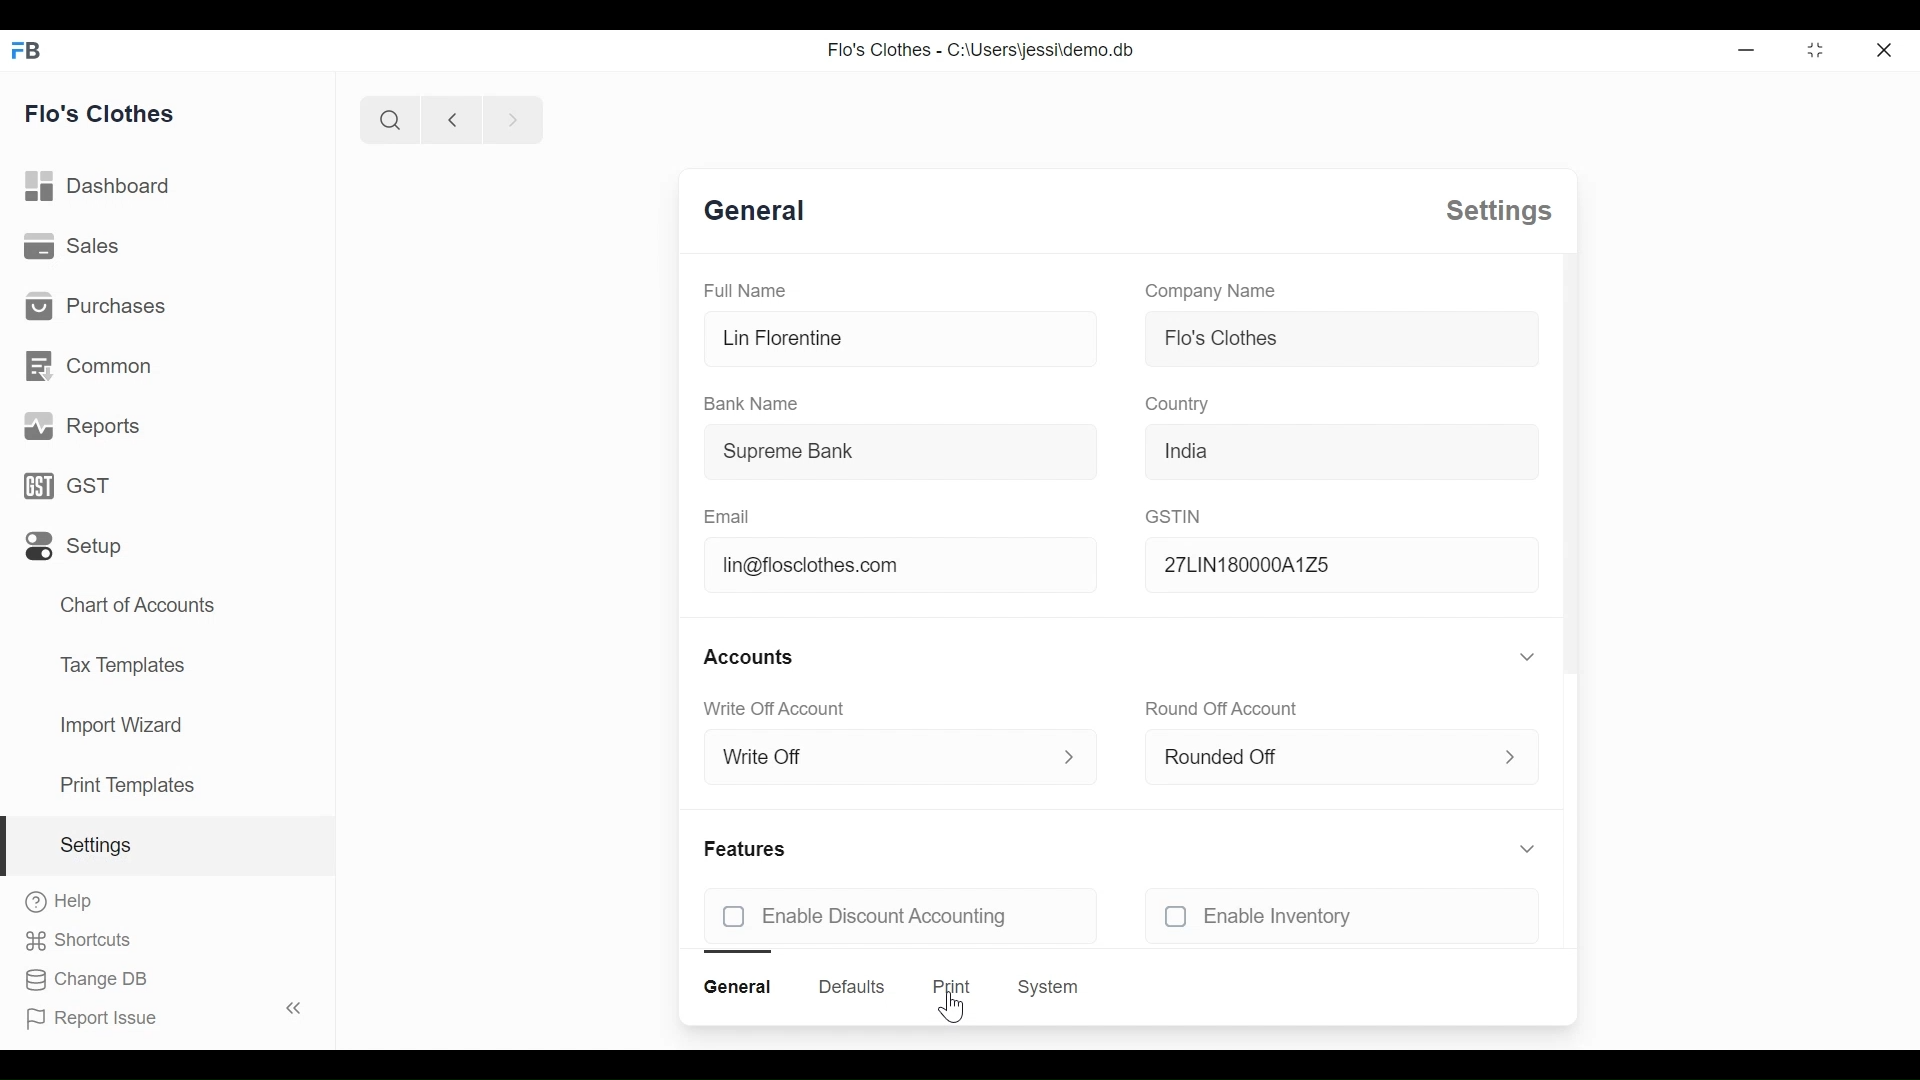  Describe the element at coordinates (756, 211) in the screenshot. I see `general` at that location.